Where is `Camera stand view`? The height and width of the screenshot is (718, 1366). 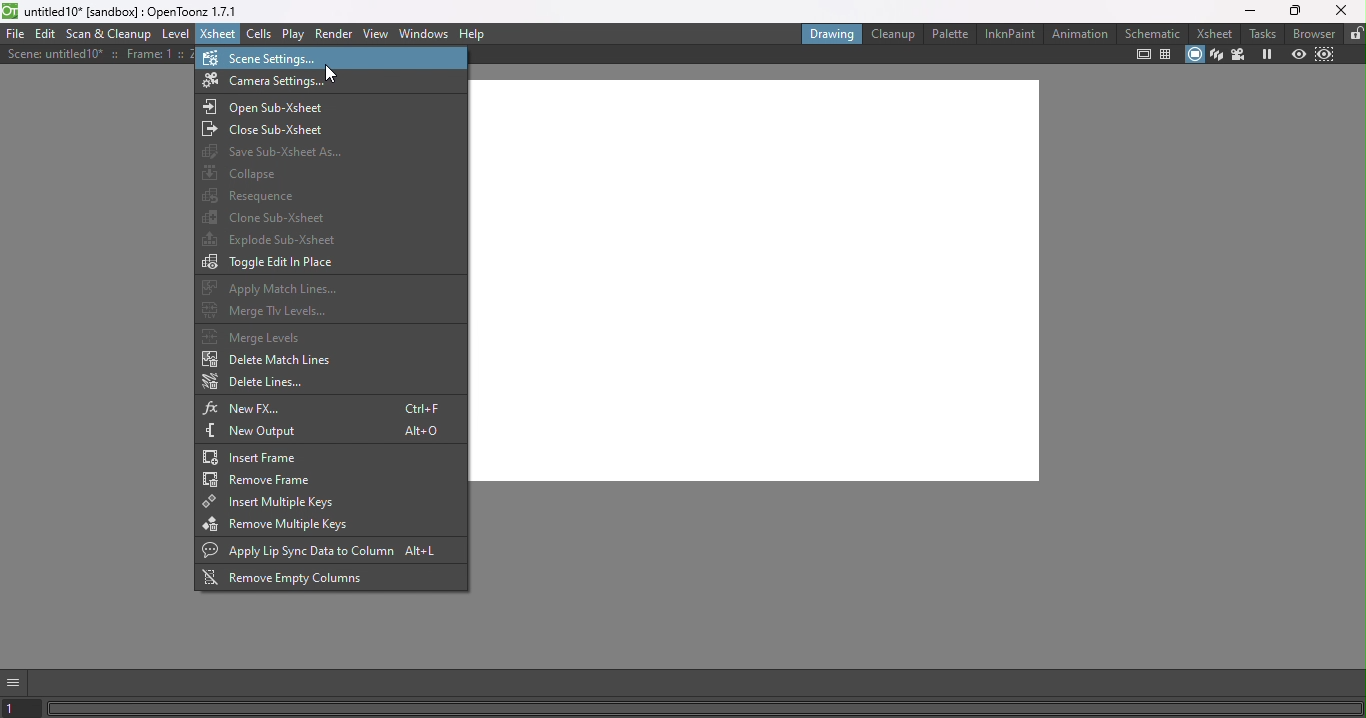 Camera stand view is located at coordinates (1193, 53).